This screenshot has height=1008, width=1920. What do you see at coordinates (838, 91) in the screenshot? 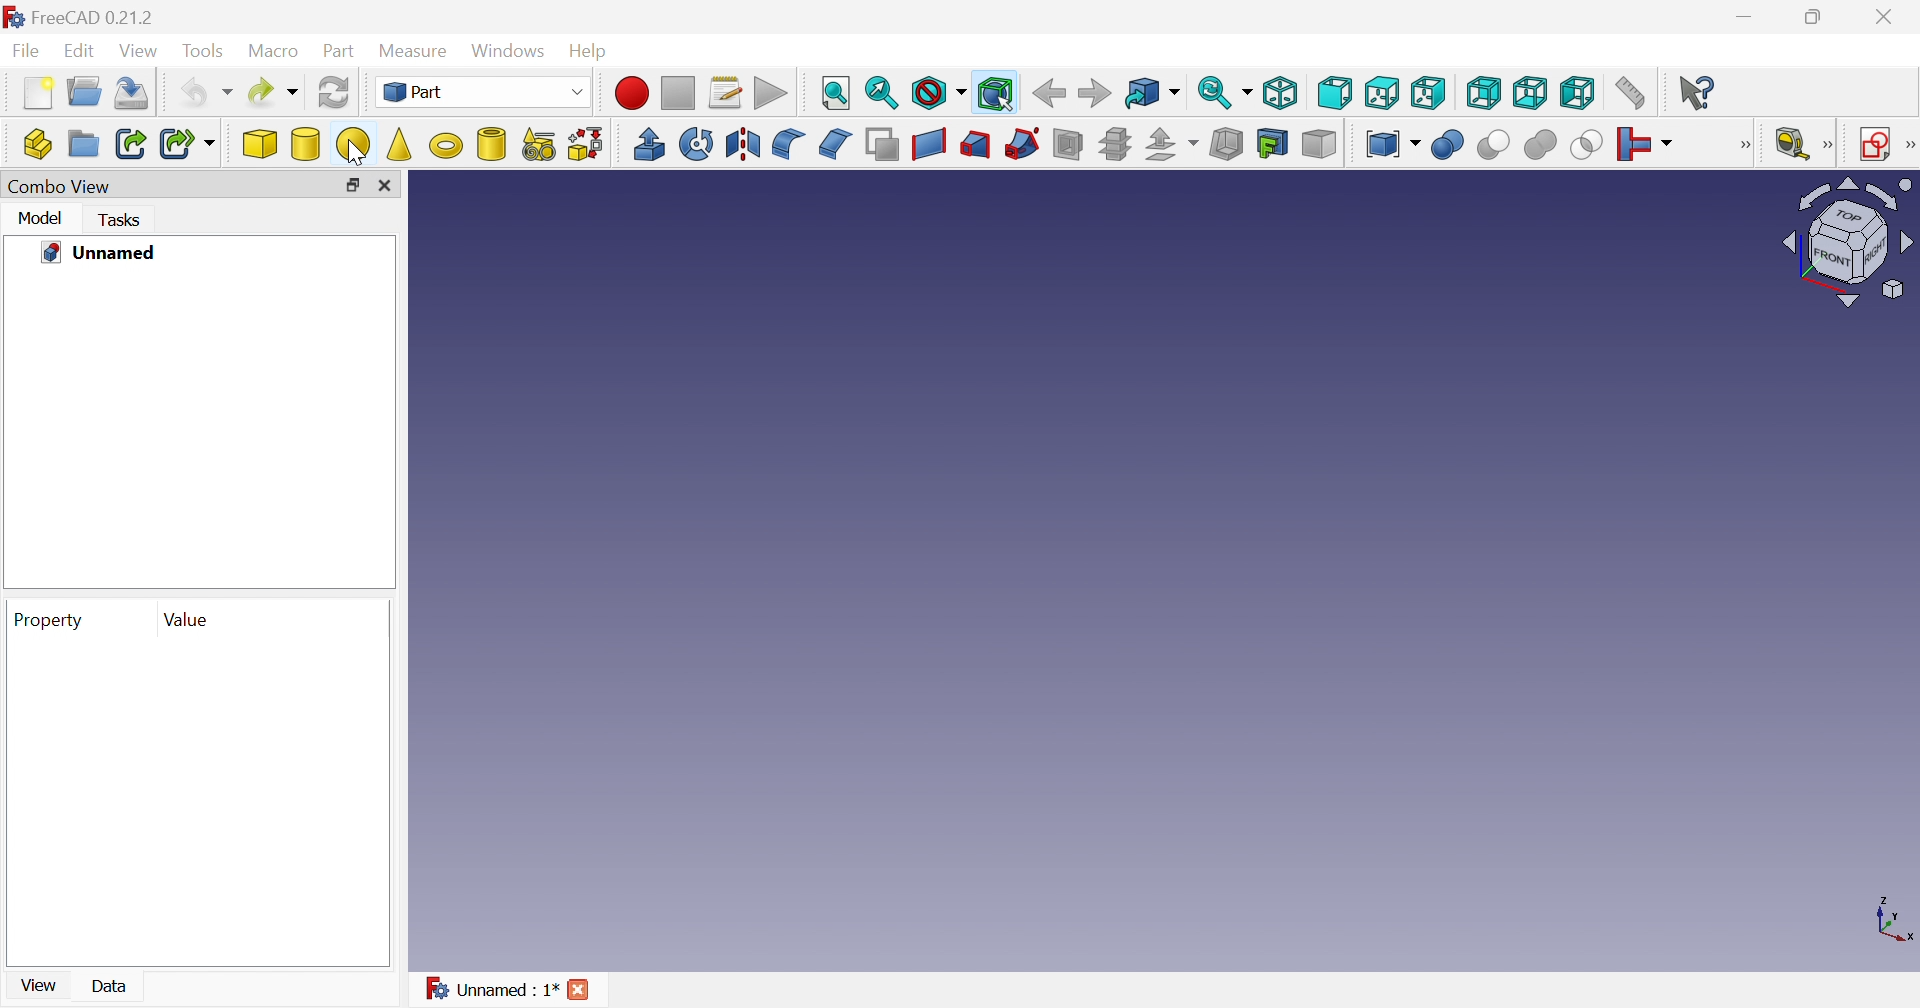
I see `Fit all` at bounding box center [838, 91].